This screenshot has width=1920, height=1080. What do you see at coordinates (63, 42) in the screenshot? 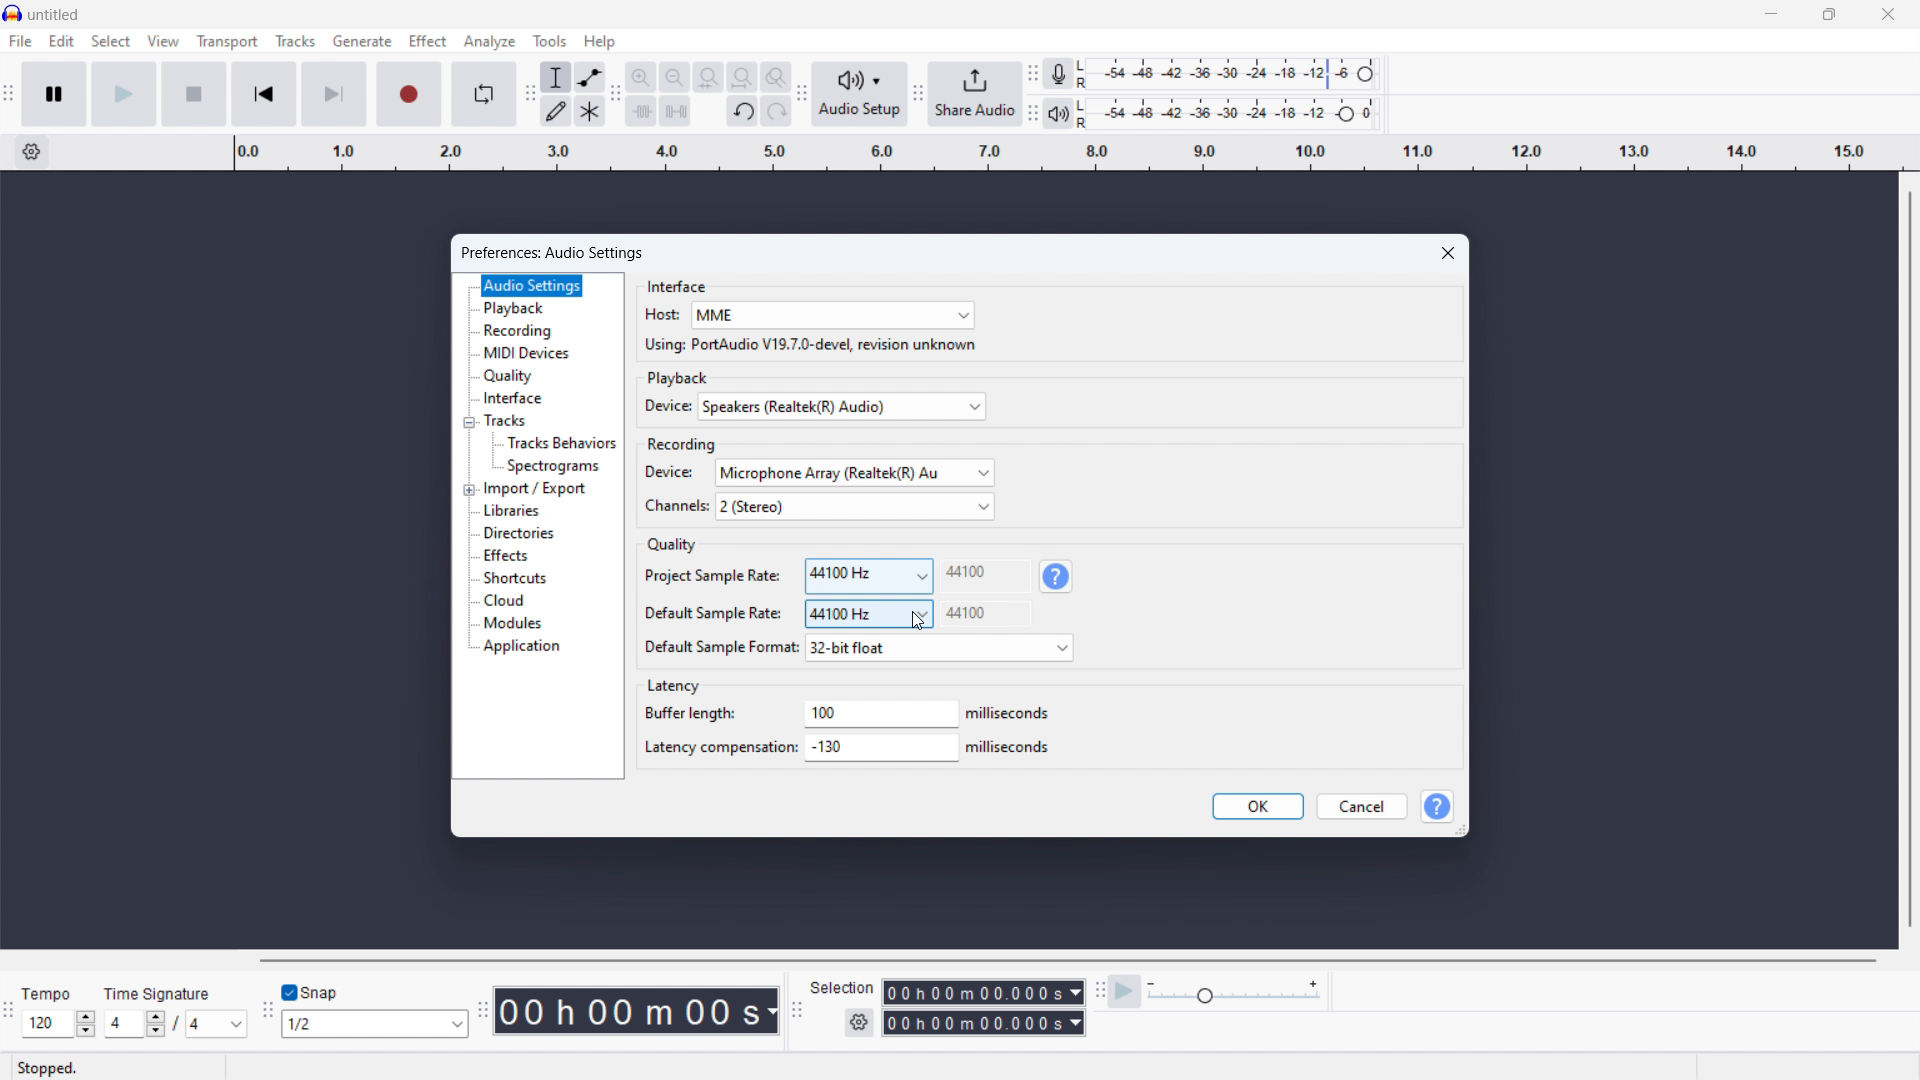
I see `edit` at bounding box center [63, 42].